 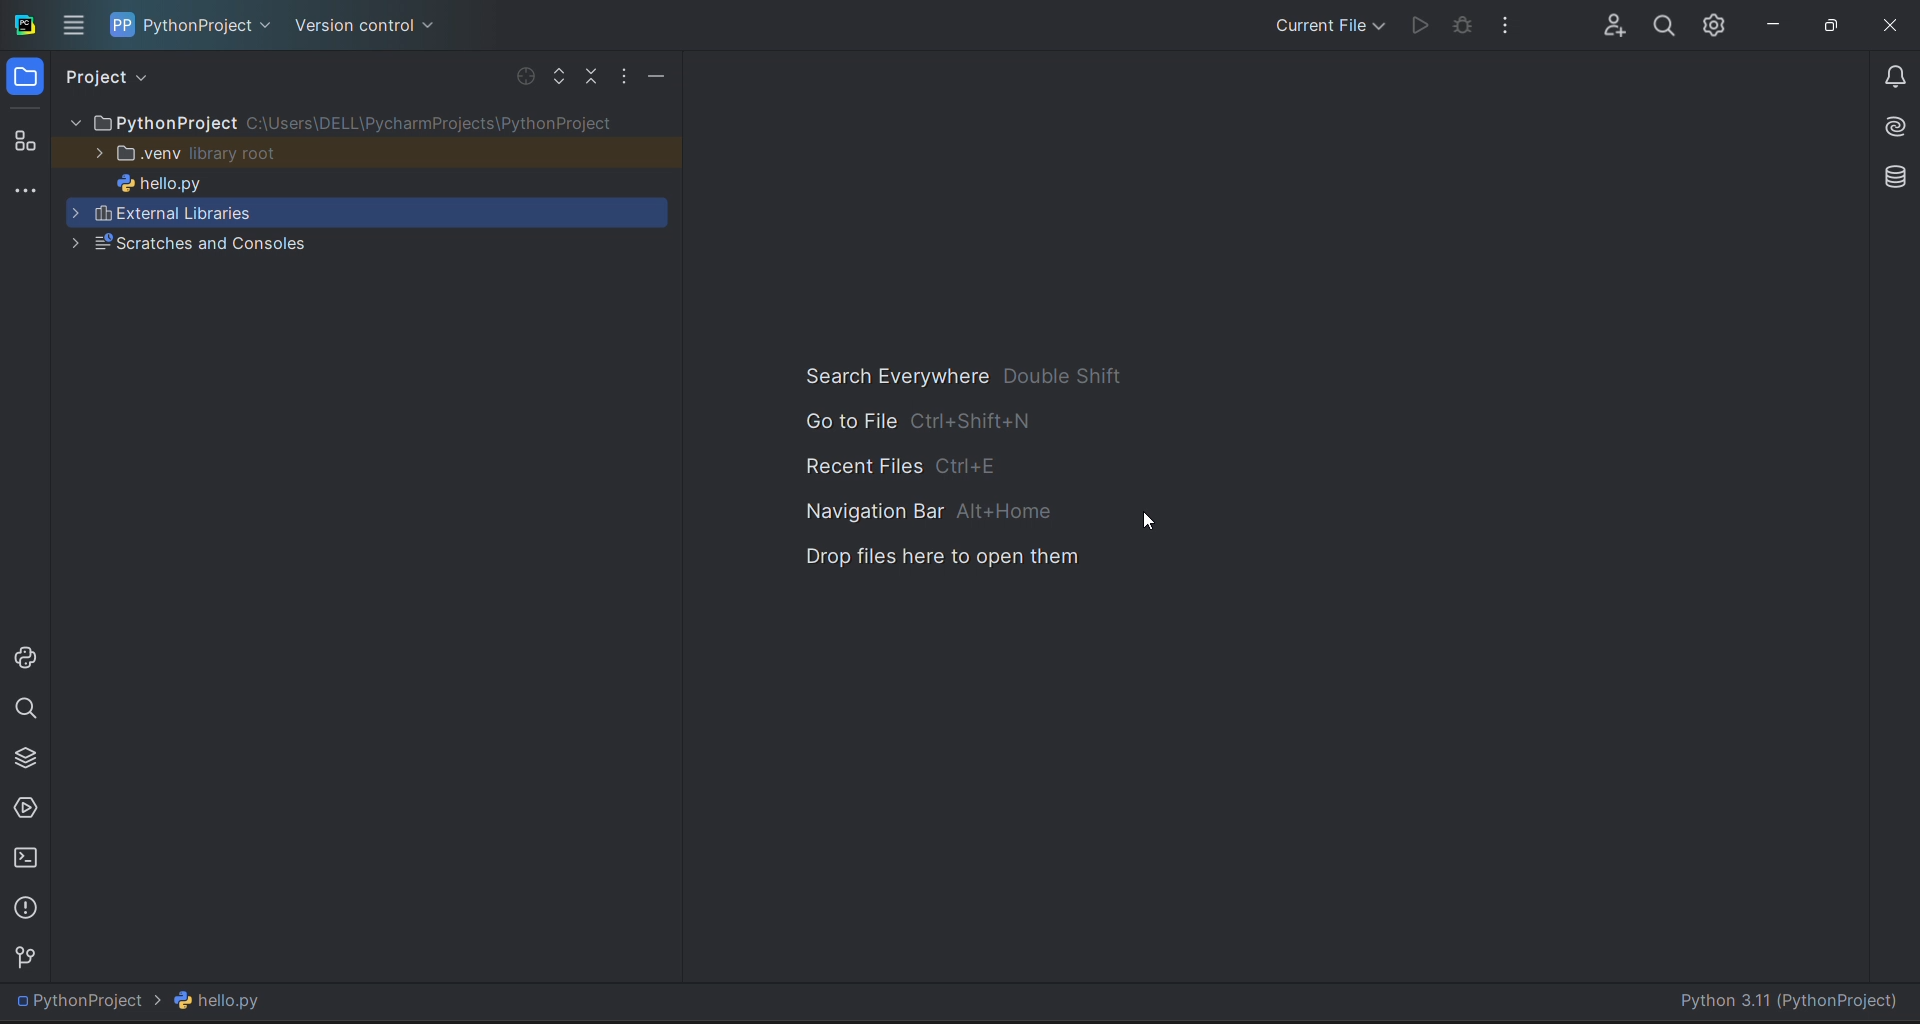 I want to click on structur, so click(x=26, y=140).